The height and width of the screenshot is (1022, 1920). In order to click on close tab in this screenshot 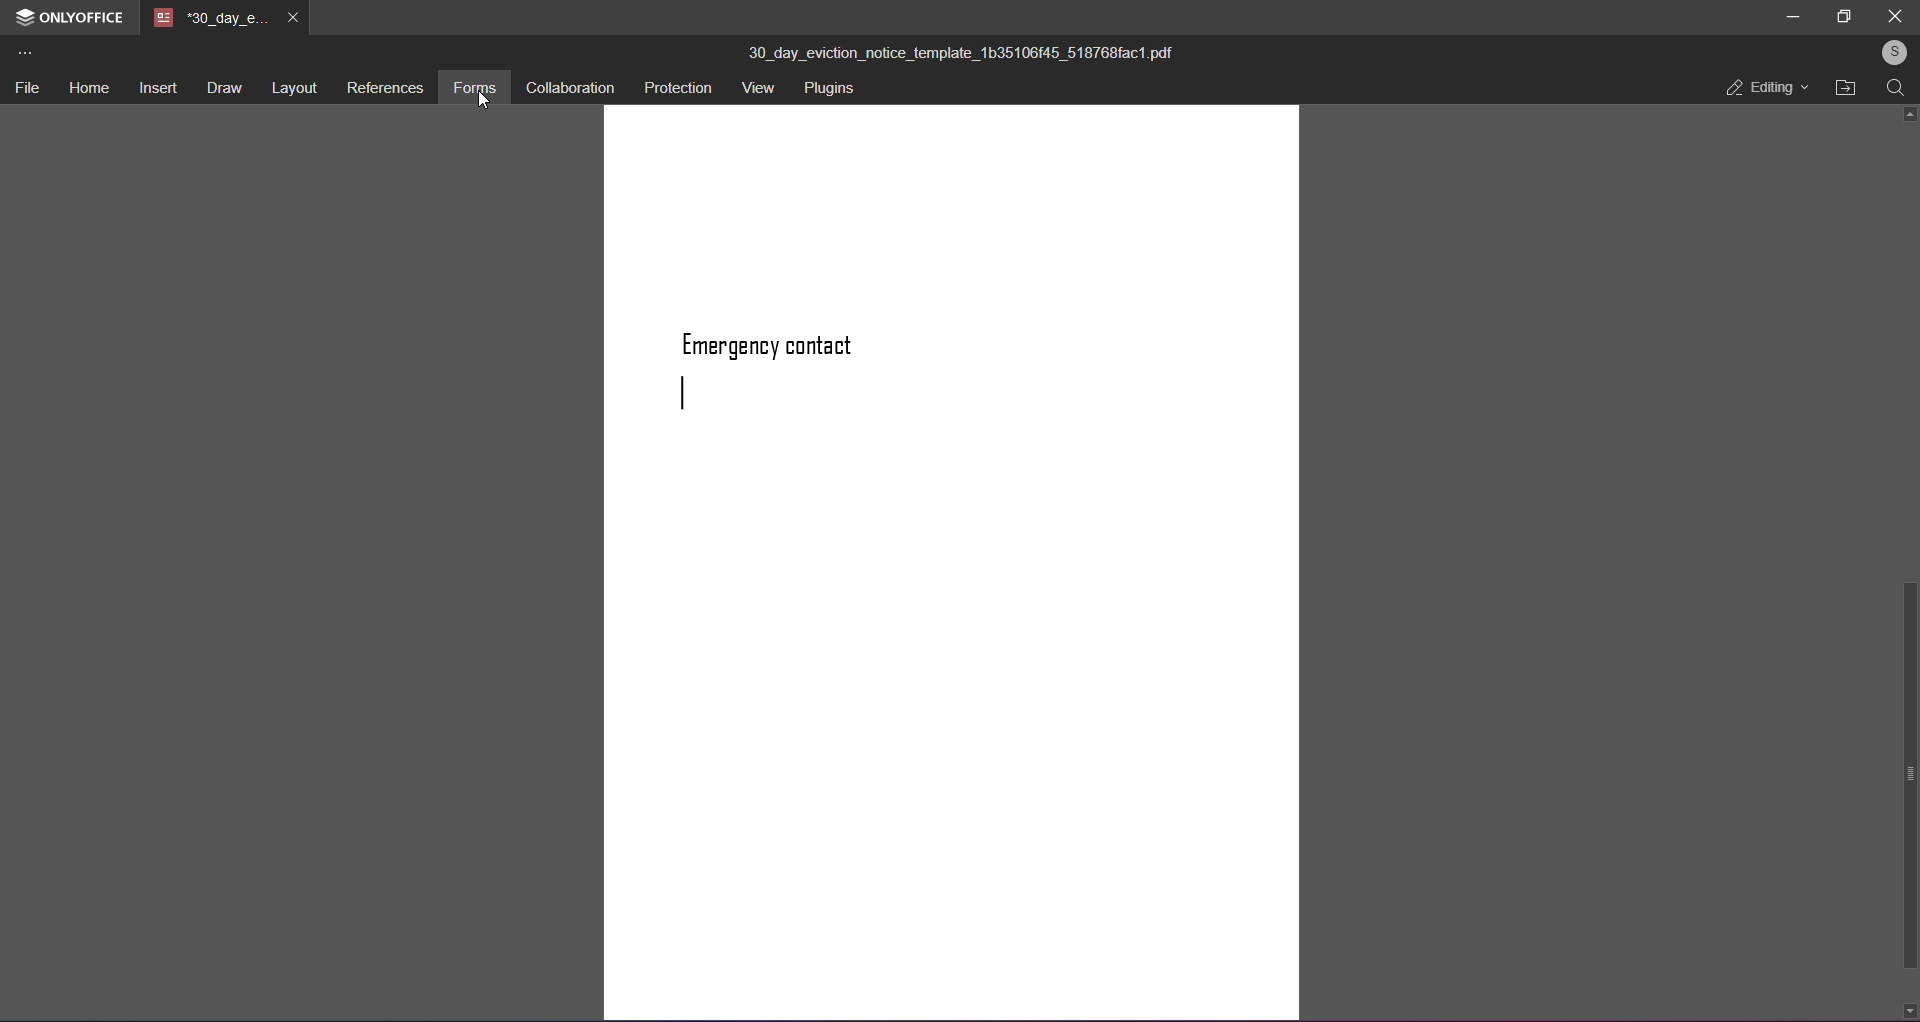, I will do `click(291, 19)`.